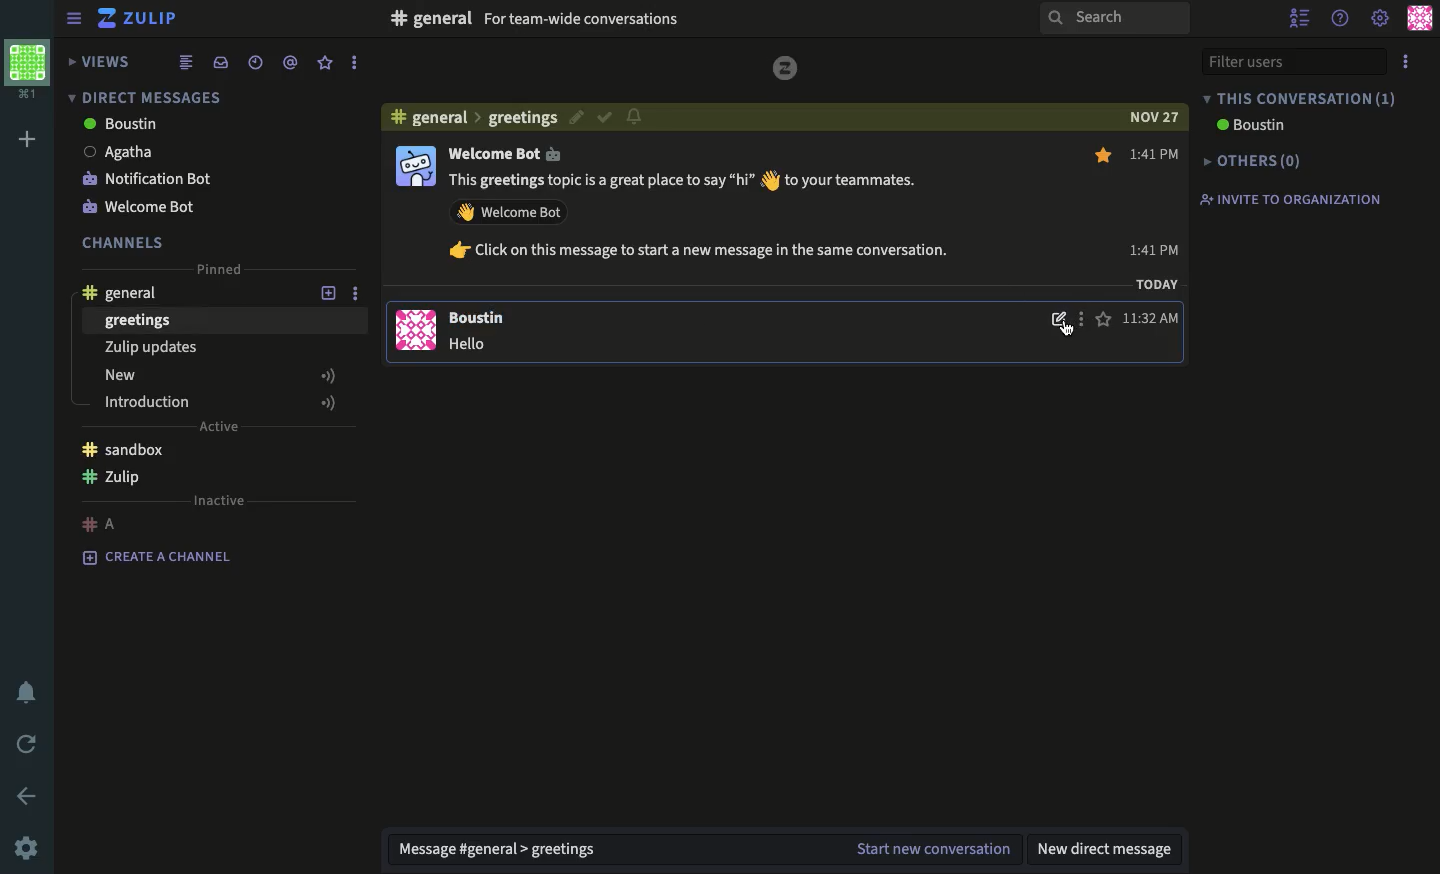 The width and height of the screenshot is (1440, 874). What do you see at coordinates (139, 322) in the screenshot?
I see `greetings` at bounding box center [139, 322].